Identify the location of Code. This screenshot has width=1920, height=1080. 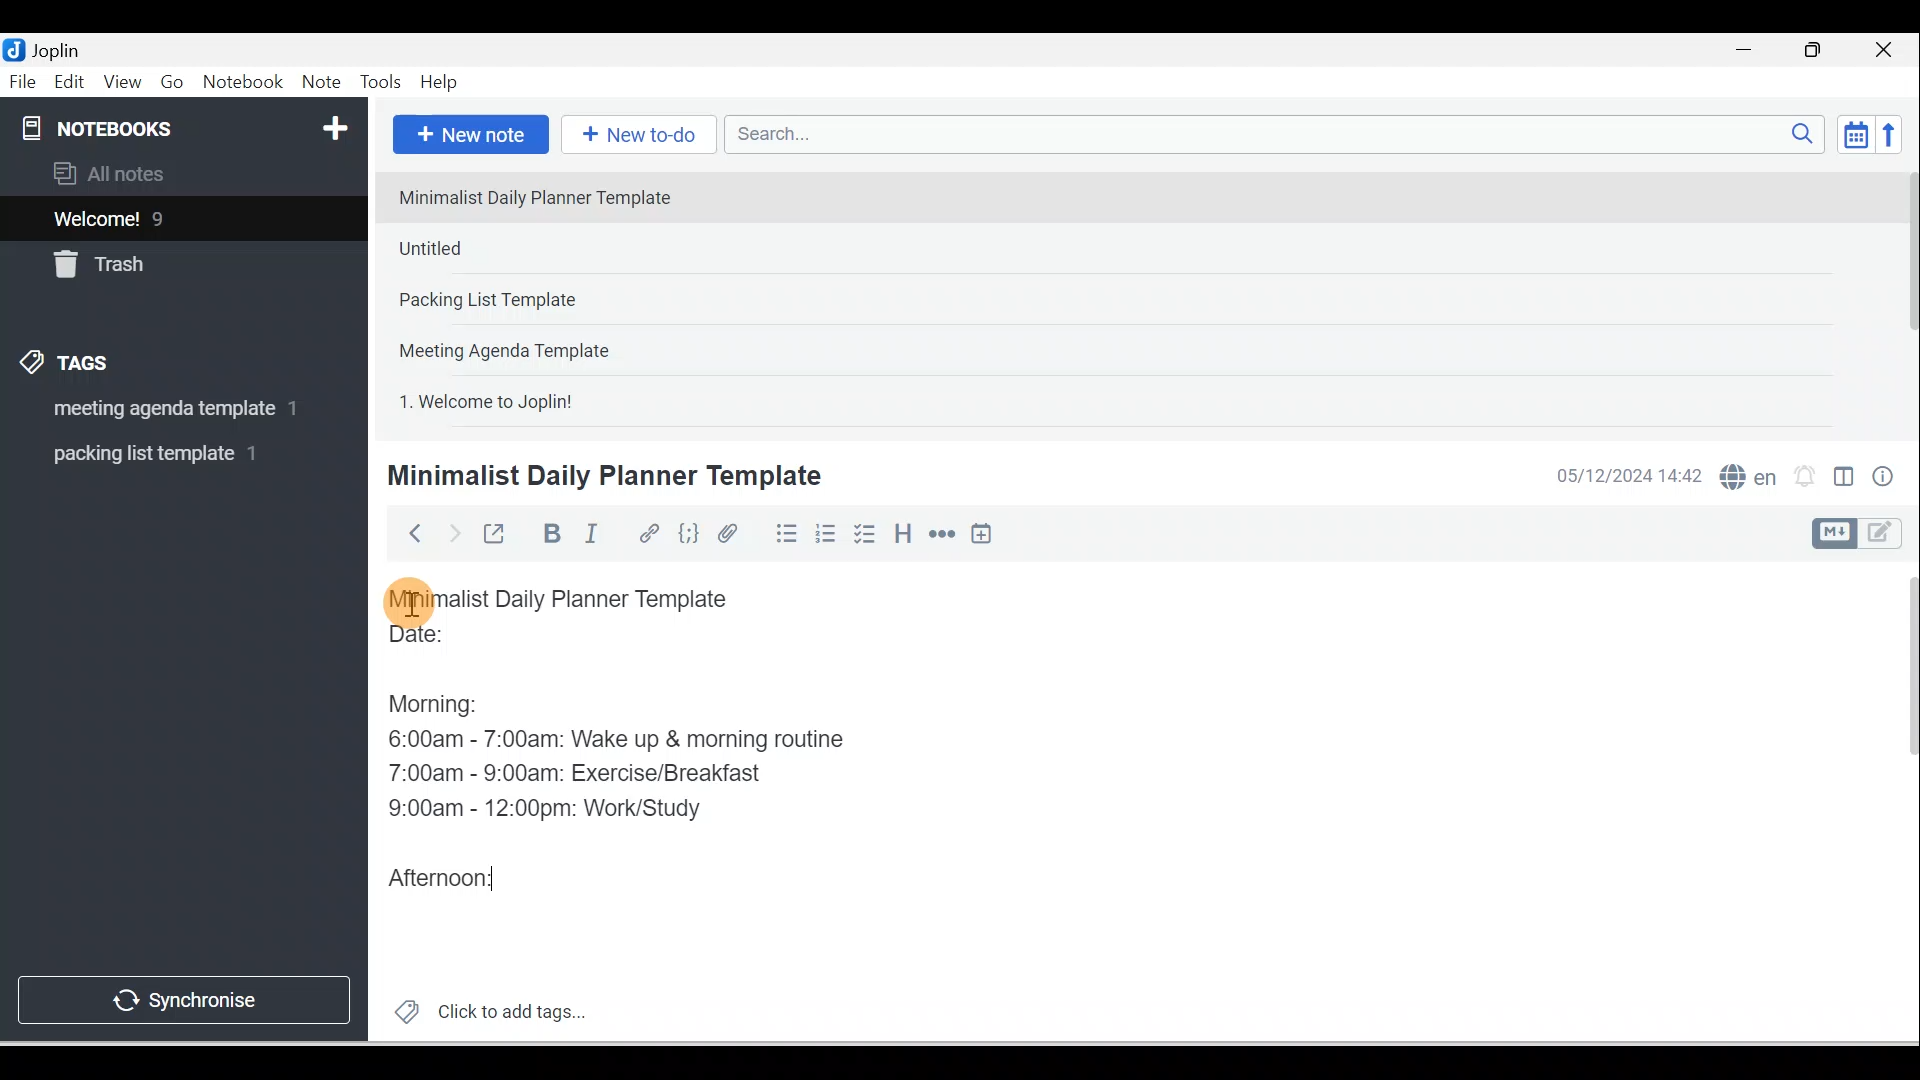
(689, 535).